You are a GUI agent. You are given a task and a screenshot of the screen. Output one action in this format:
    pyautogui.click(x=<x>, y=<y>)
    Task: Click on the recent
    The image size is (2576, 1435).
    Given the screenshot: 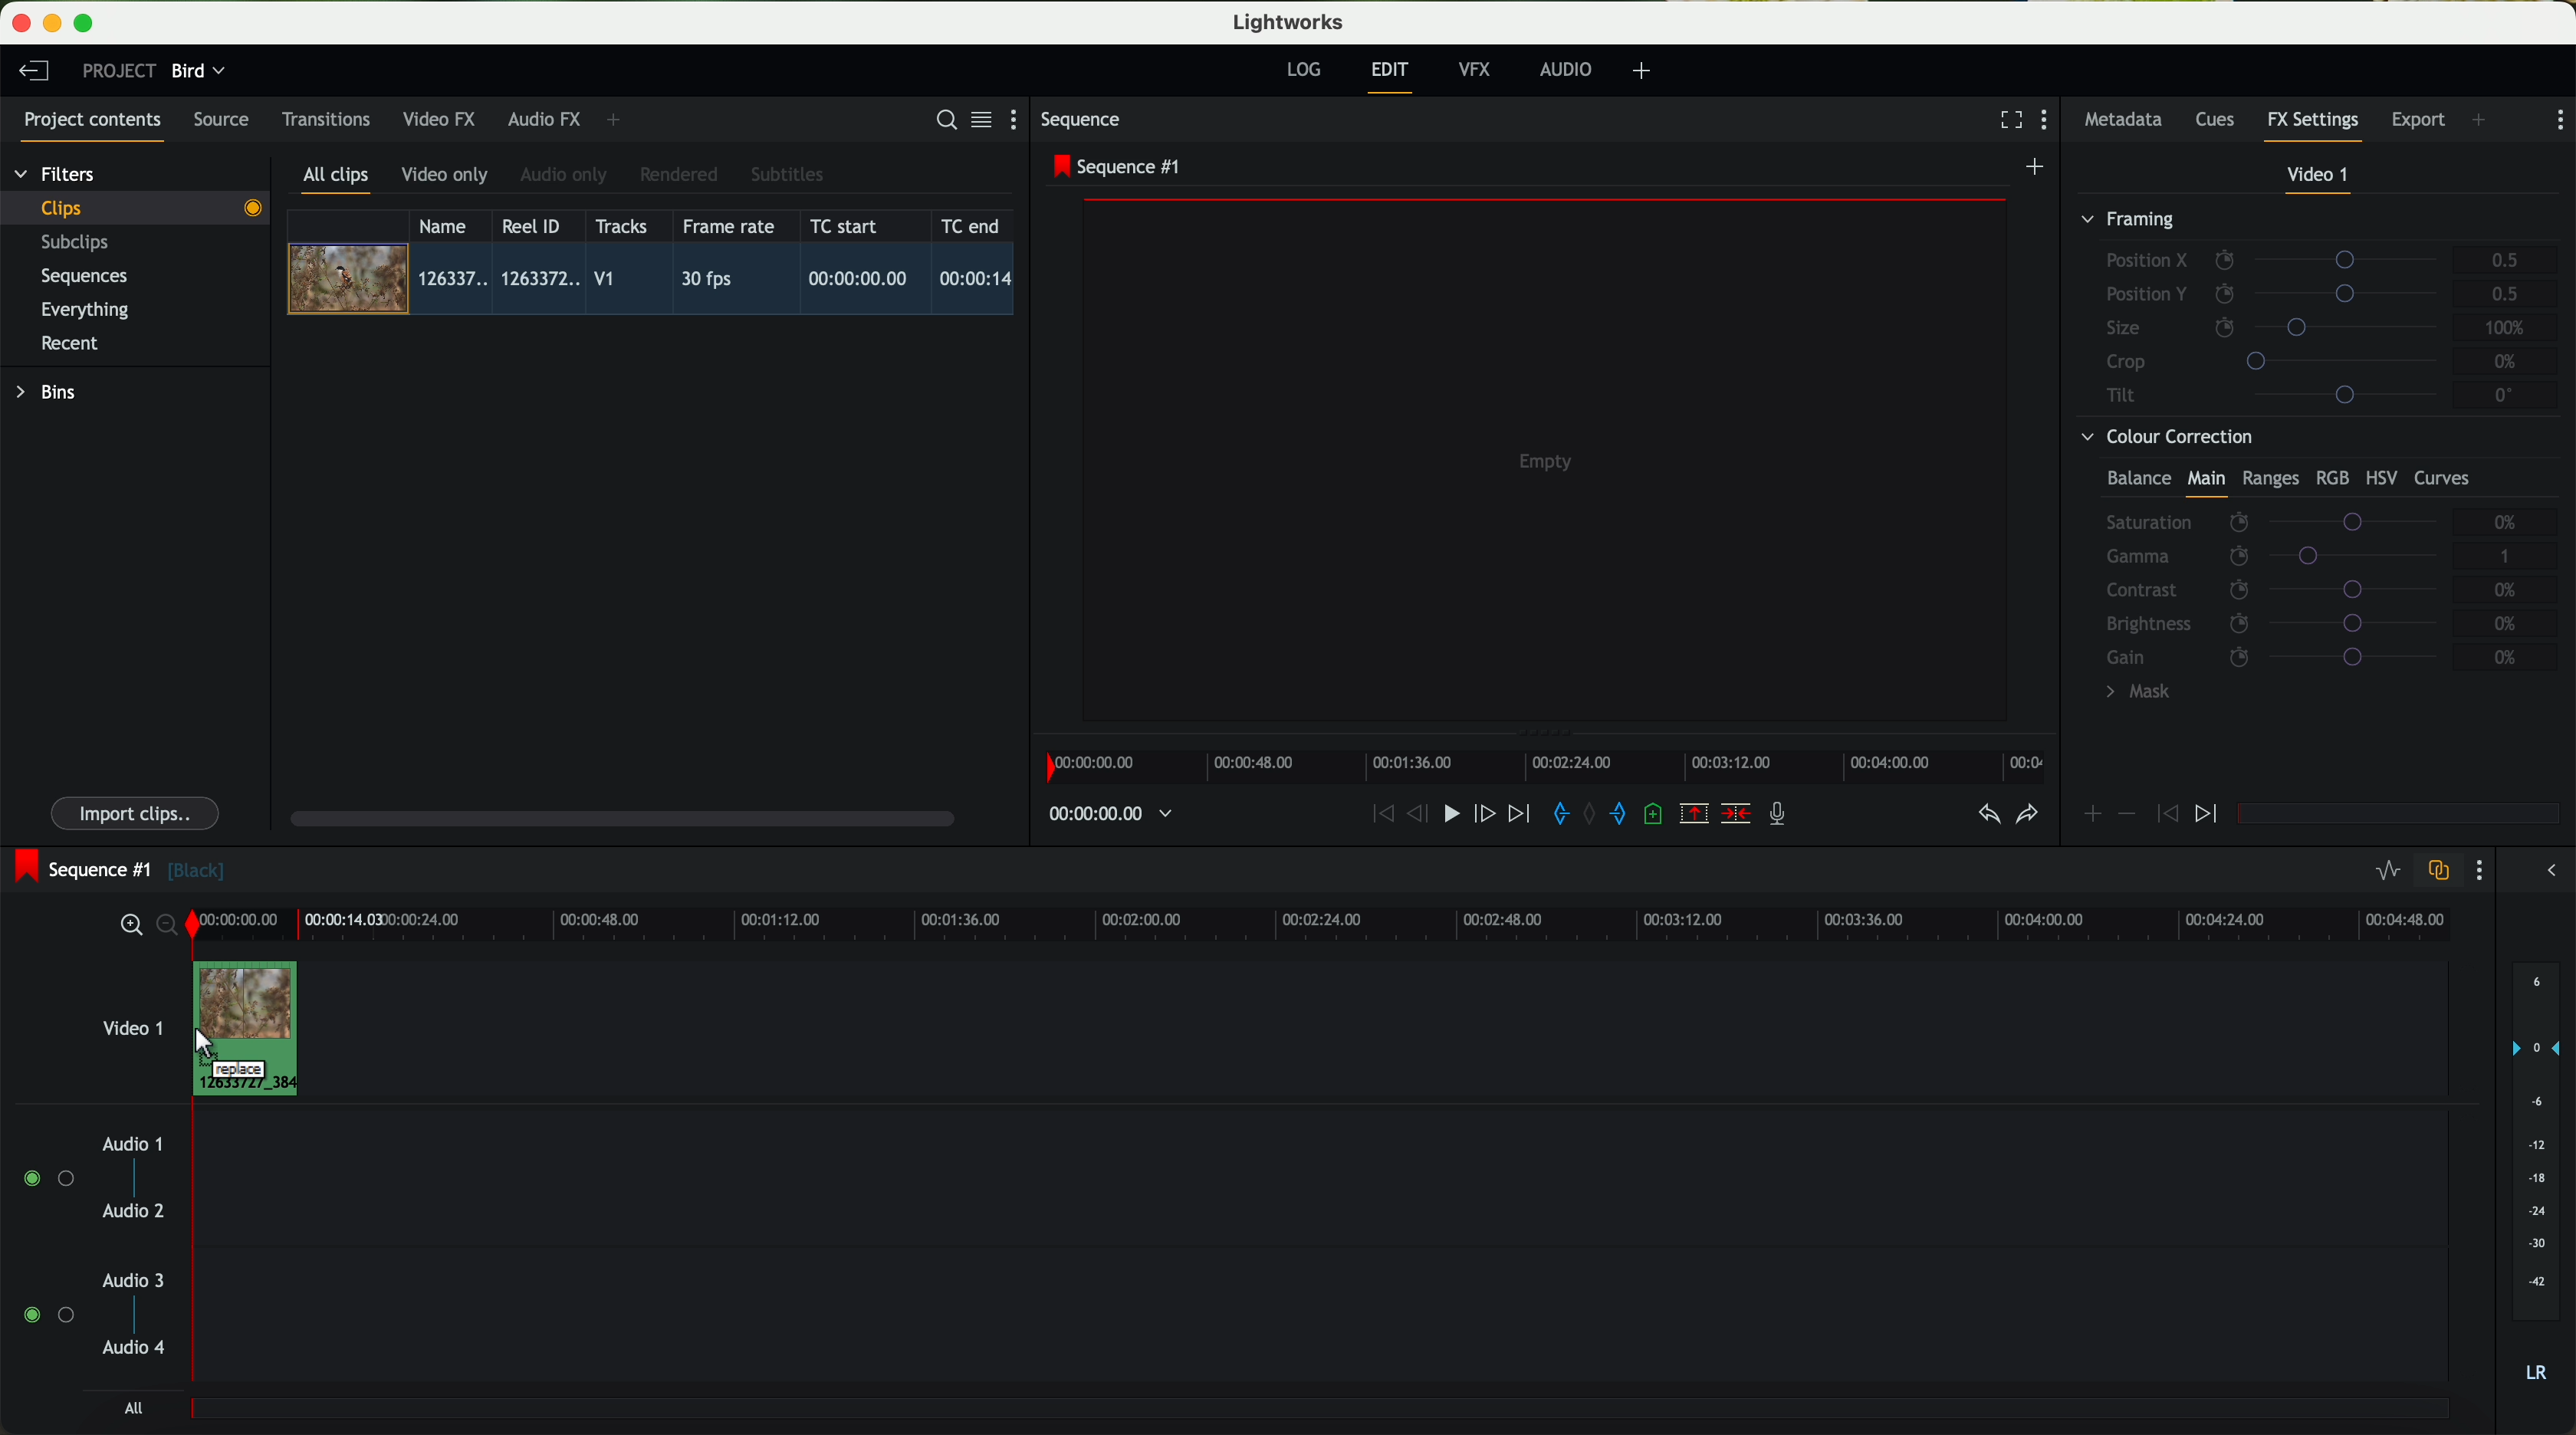 What is the action you would take?
    pyautogui.click(x=70, y=346)
    